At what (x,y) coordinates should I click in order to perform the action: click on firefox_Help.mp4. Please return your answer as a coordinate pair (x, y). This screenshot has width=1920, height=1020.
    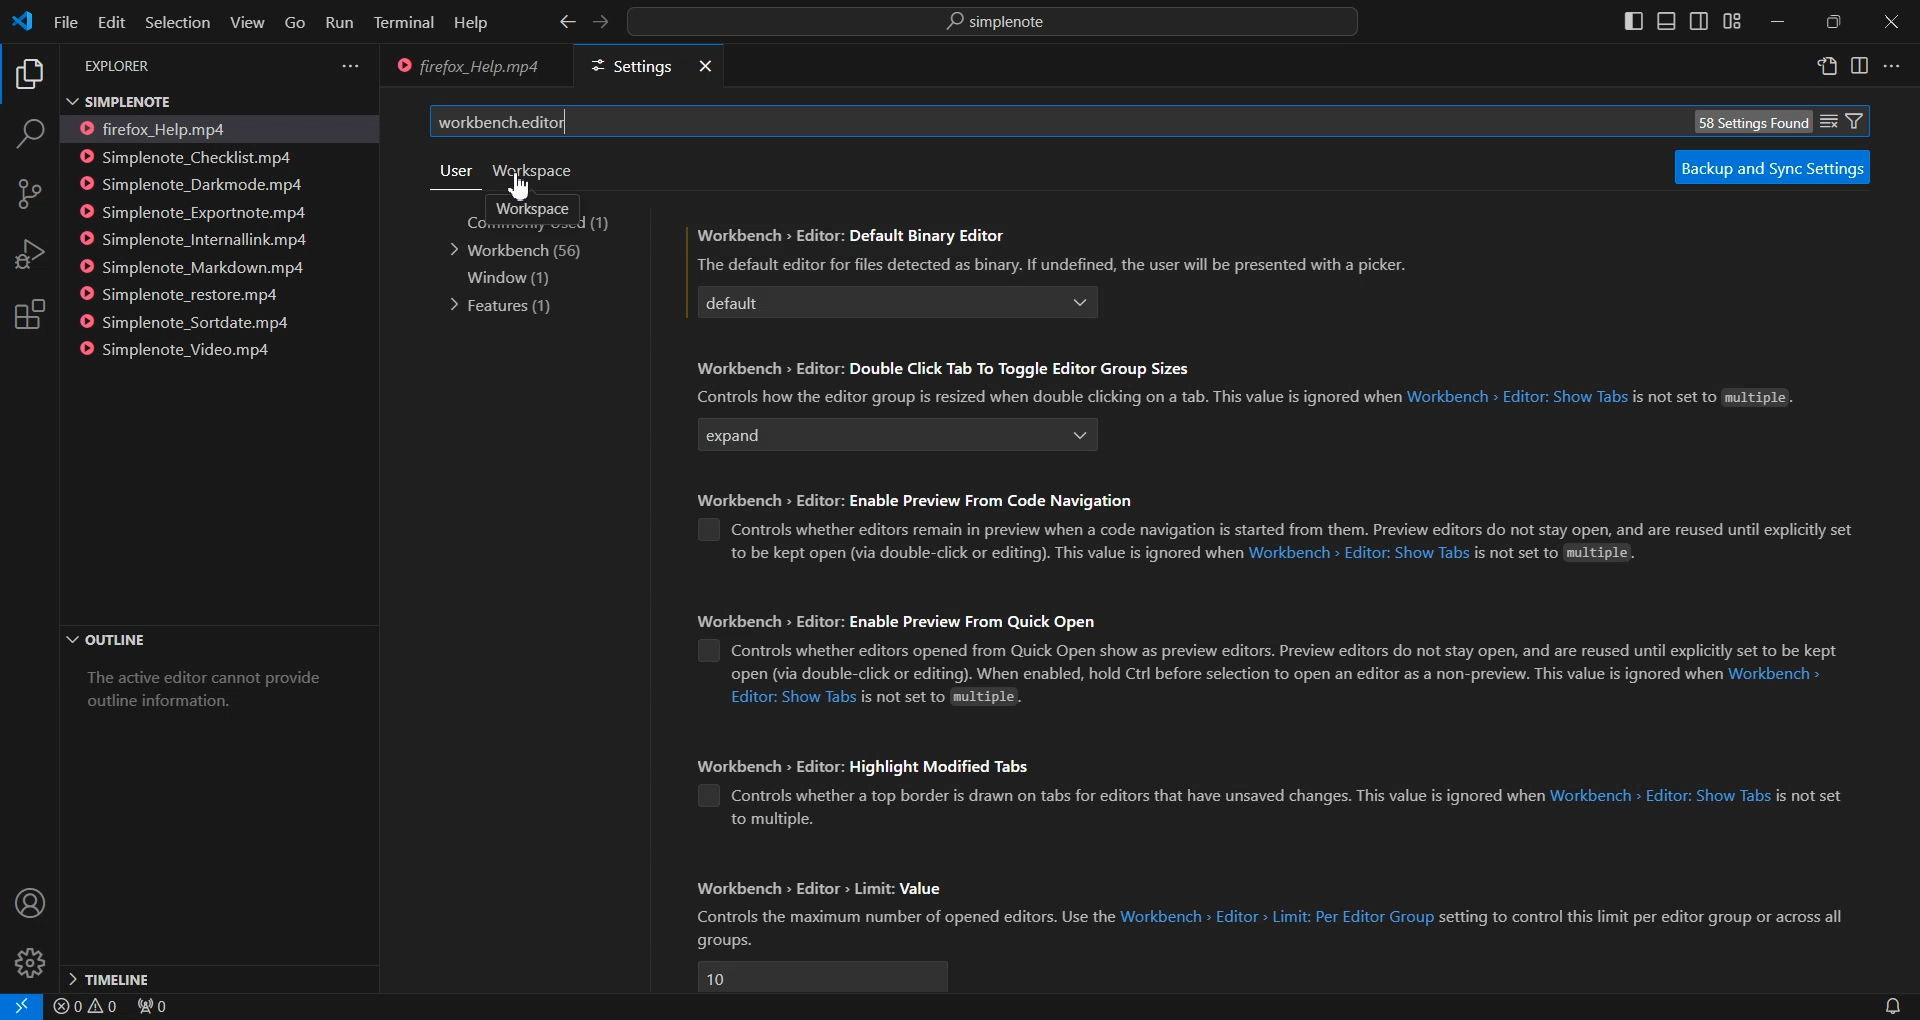
    Looking at the image, I should click on (469, 68).